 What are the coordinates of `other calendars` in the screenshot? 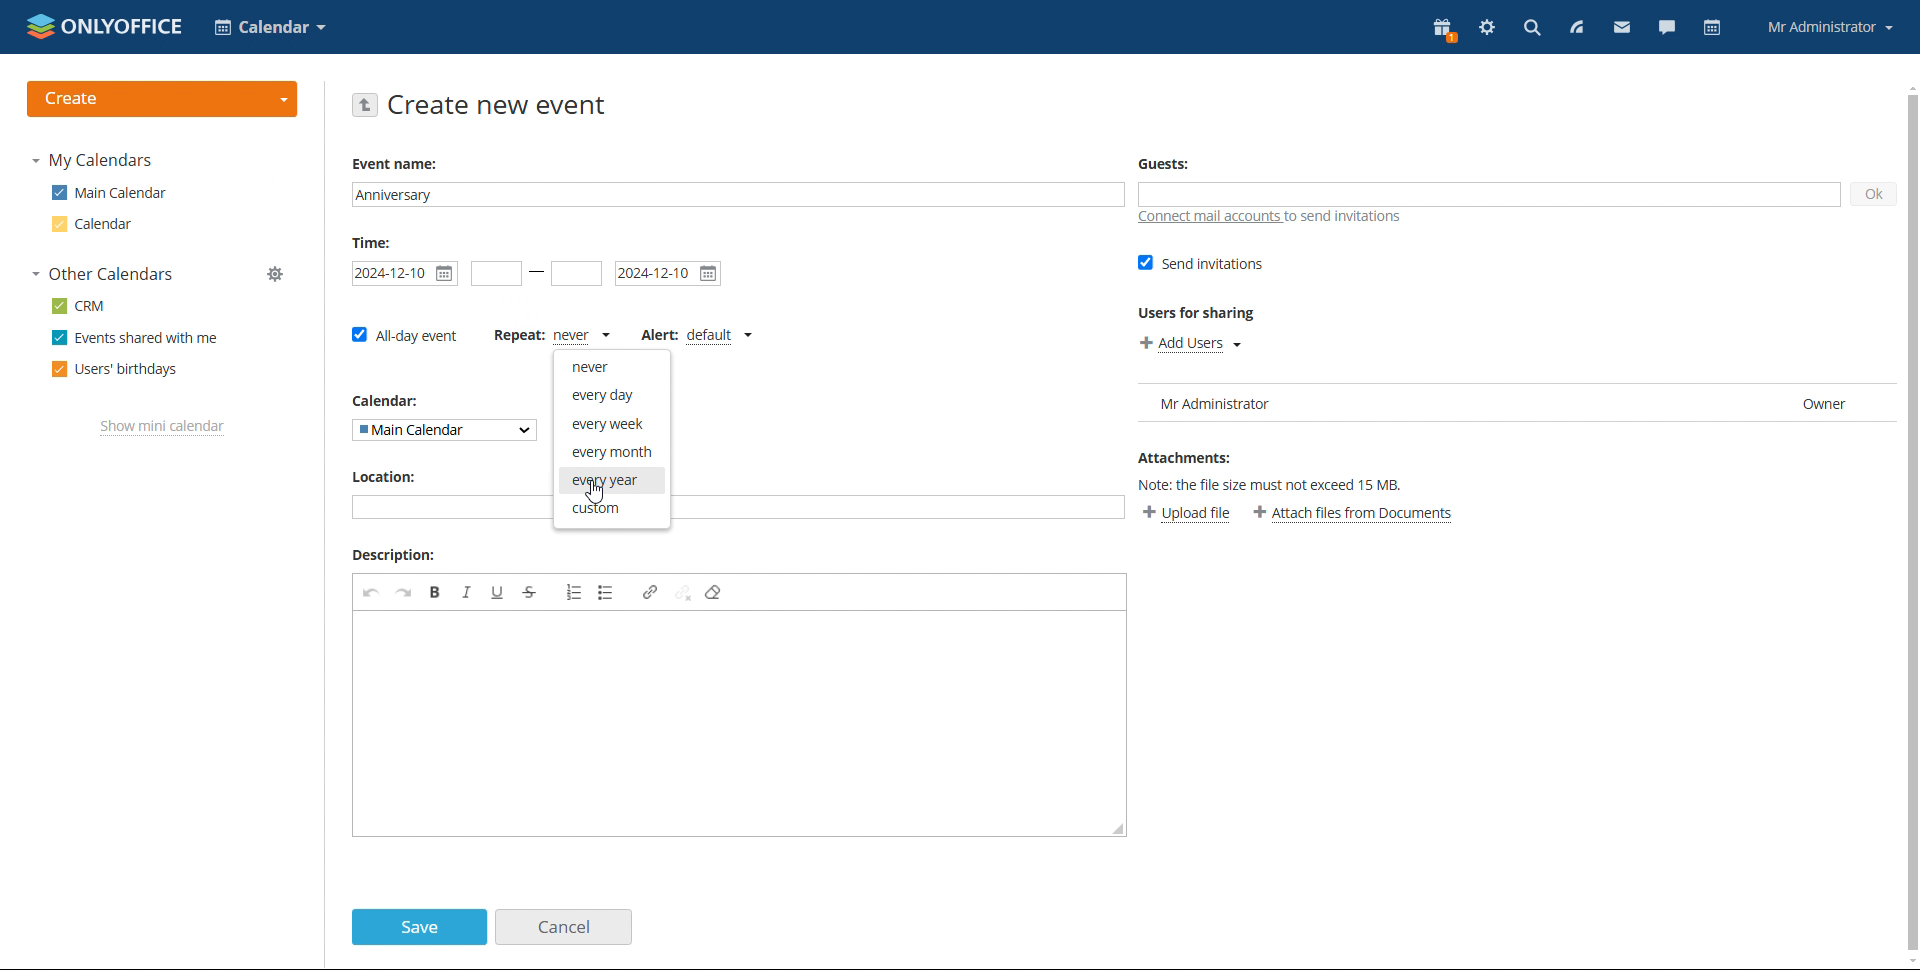 It's located at (103, 273).